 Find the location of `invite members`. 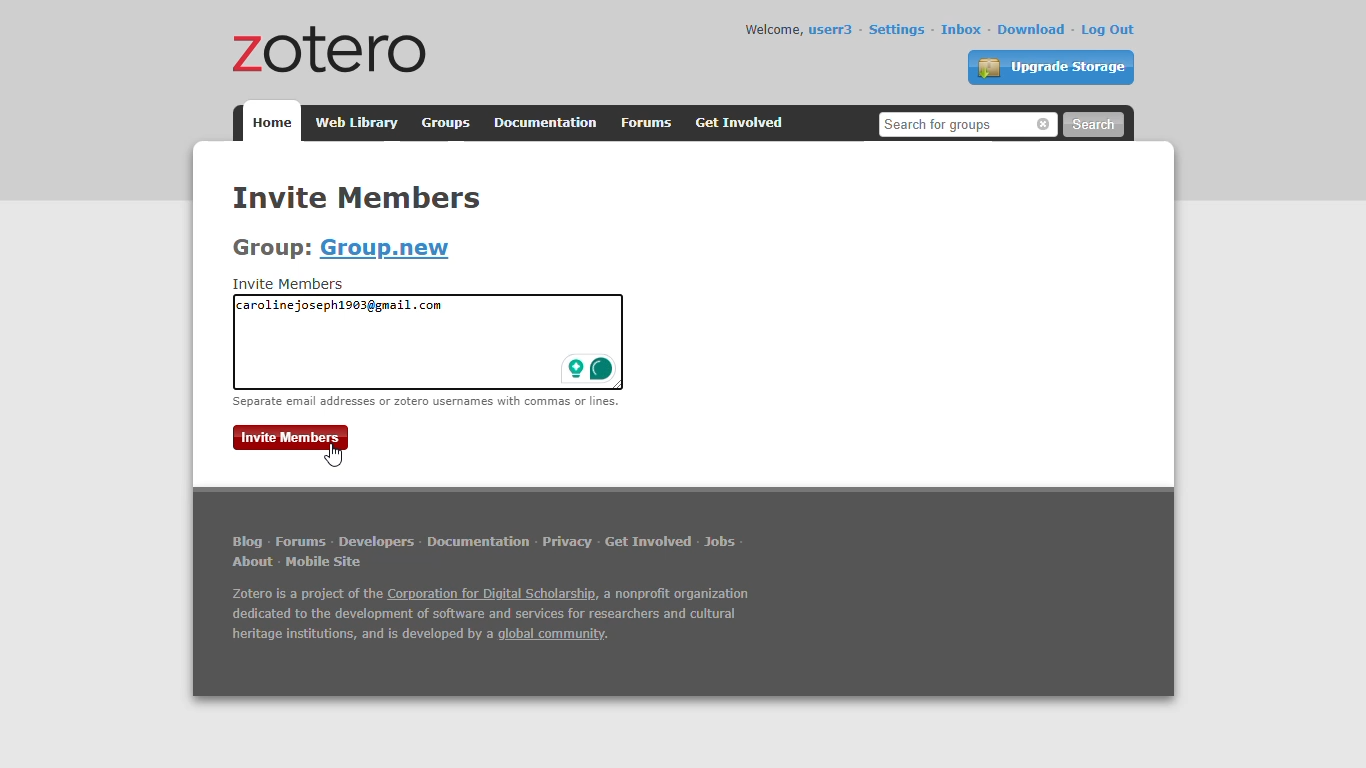

invite members is located at coordinates (290, 284).